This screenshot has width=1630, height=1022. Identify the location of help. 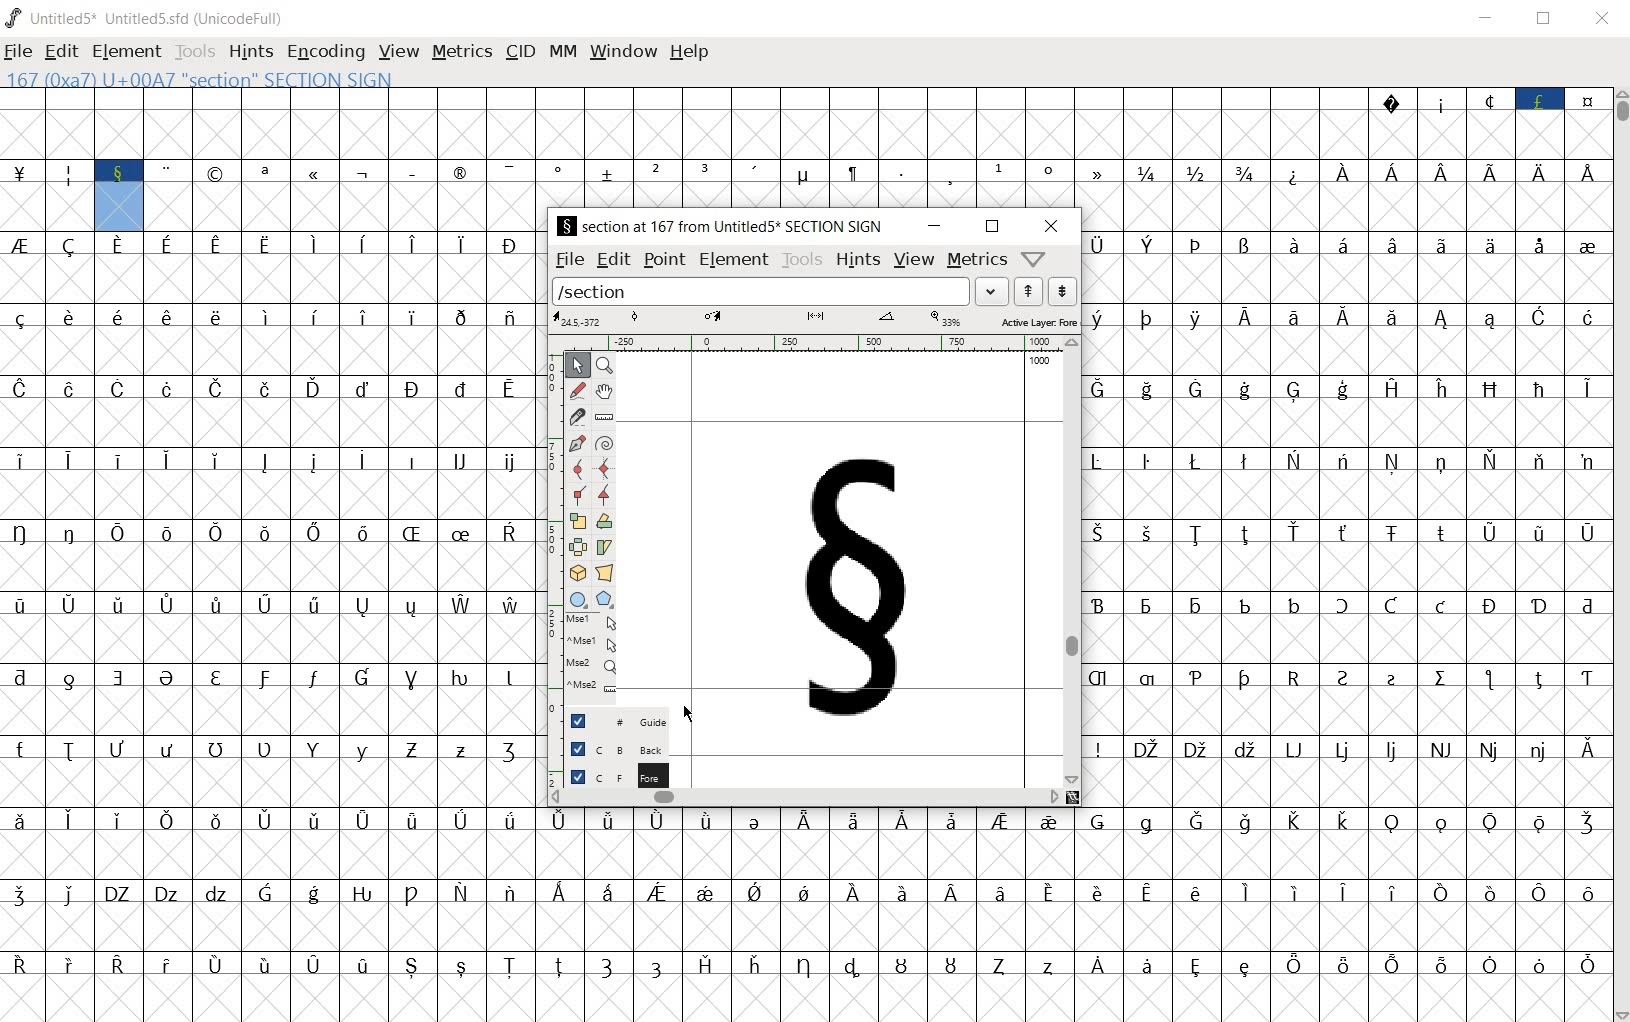
(690, 52).